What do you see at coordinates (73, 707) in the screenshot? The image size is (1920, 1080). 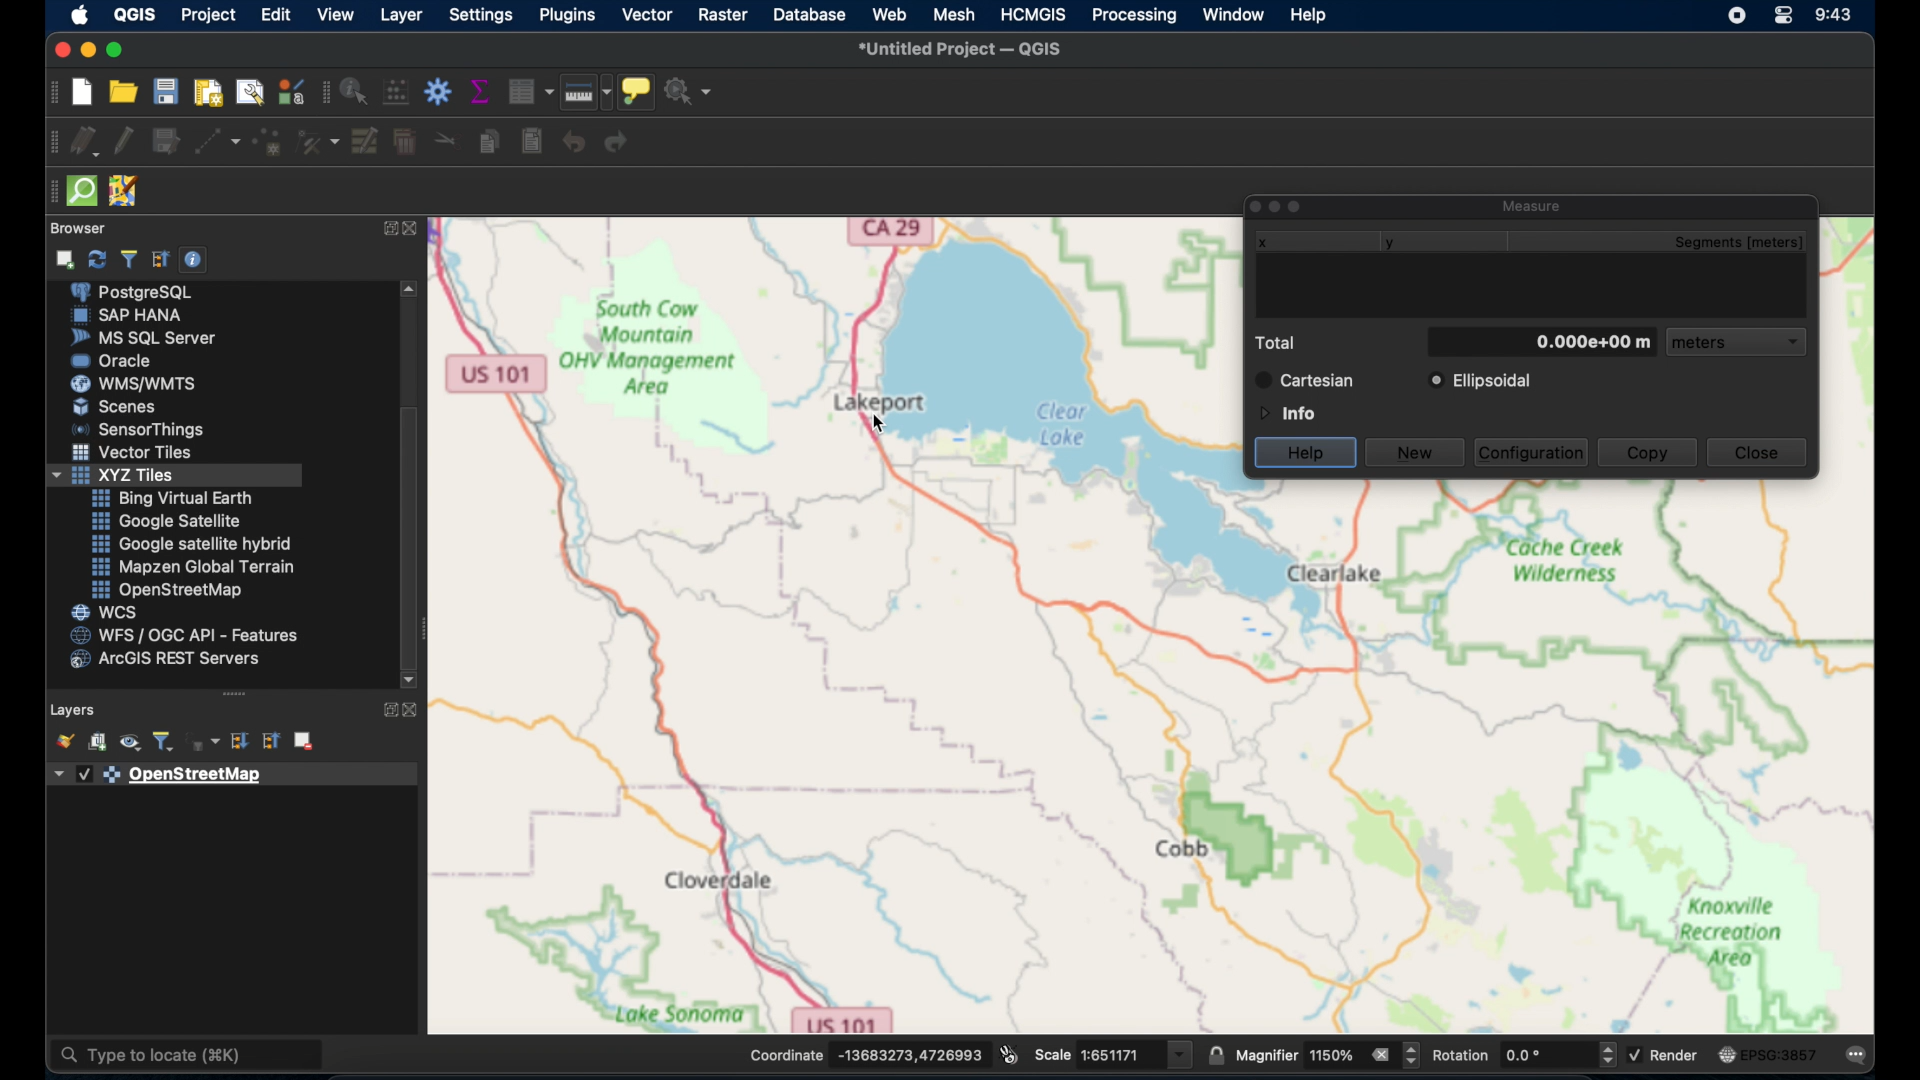 I see `layers` at bounding box center [73, 707].